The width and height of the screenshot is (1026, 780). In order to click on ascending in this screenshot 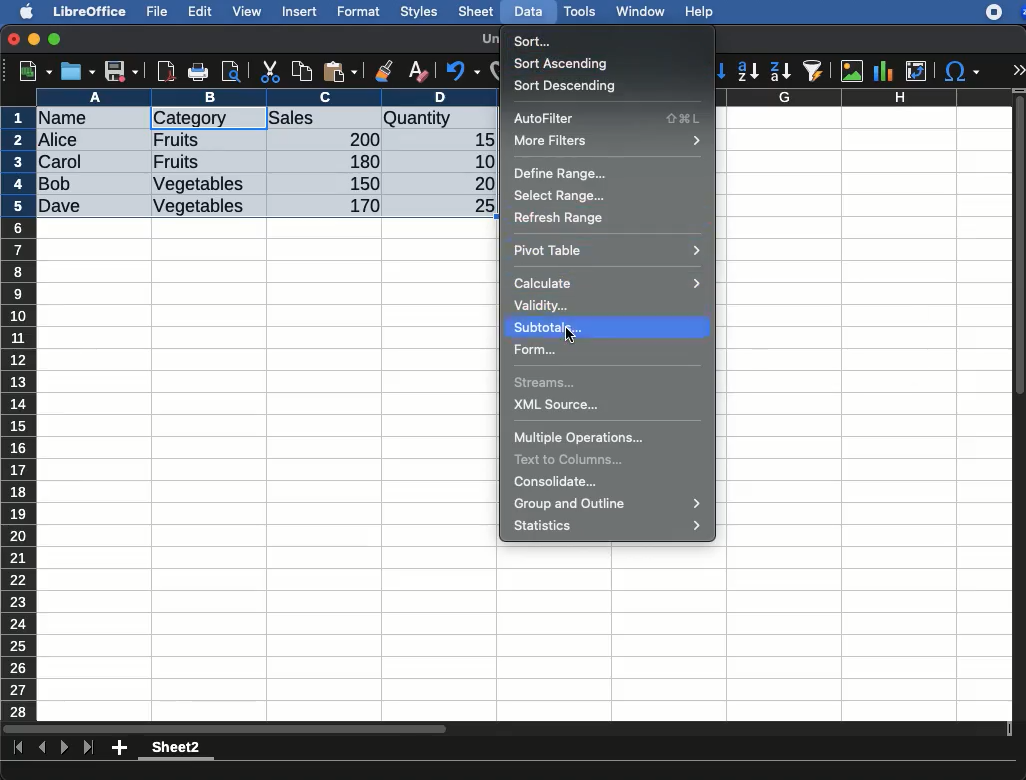, I will do `click(748, 70)`.